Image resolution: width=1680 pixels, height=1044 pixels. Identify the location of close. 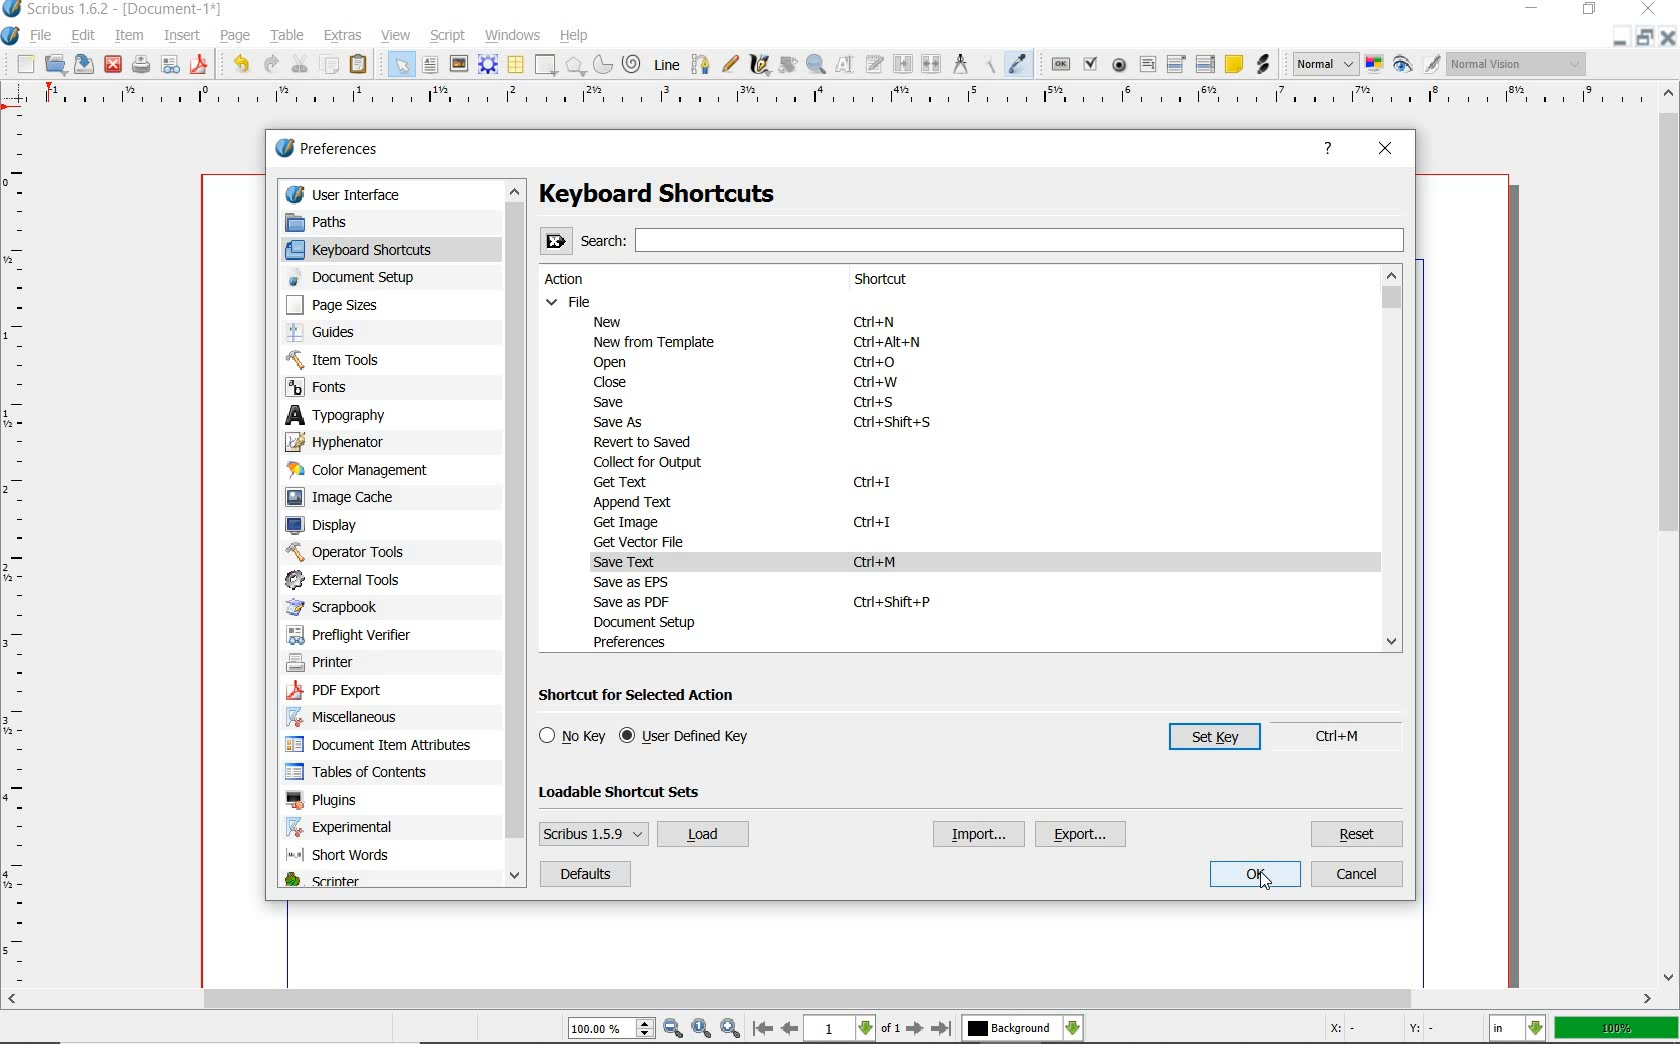
(1668, 37).